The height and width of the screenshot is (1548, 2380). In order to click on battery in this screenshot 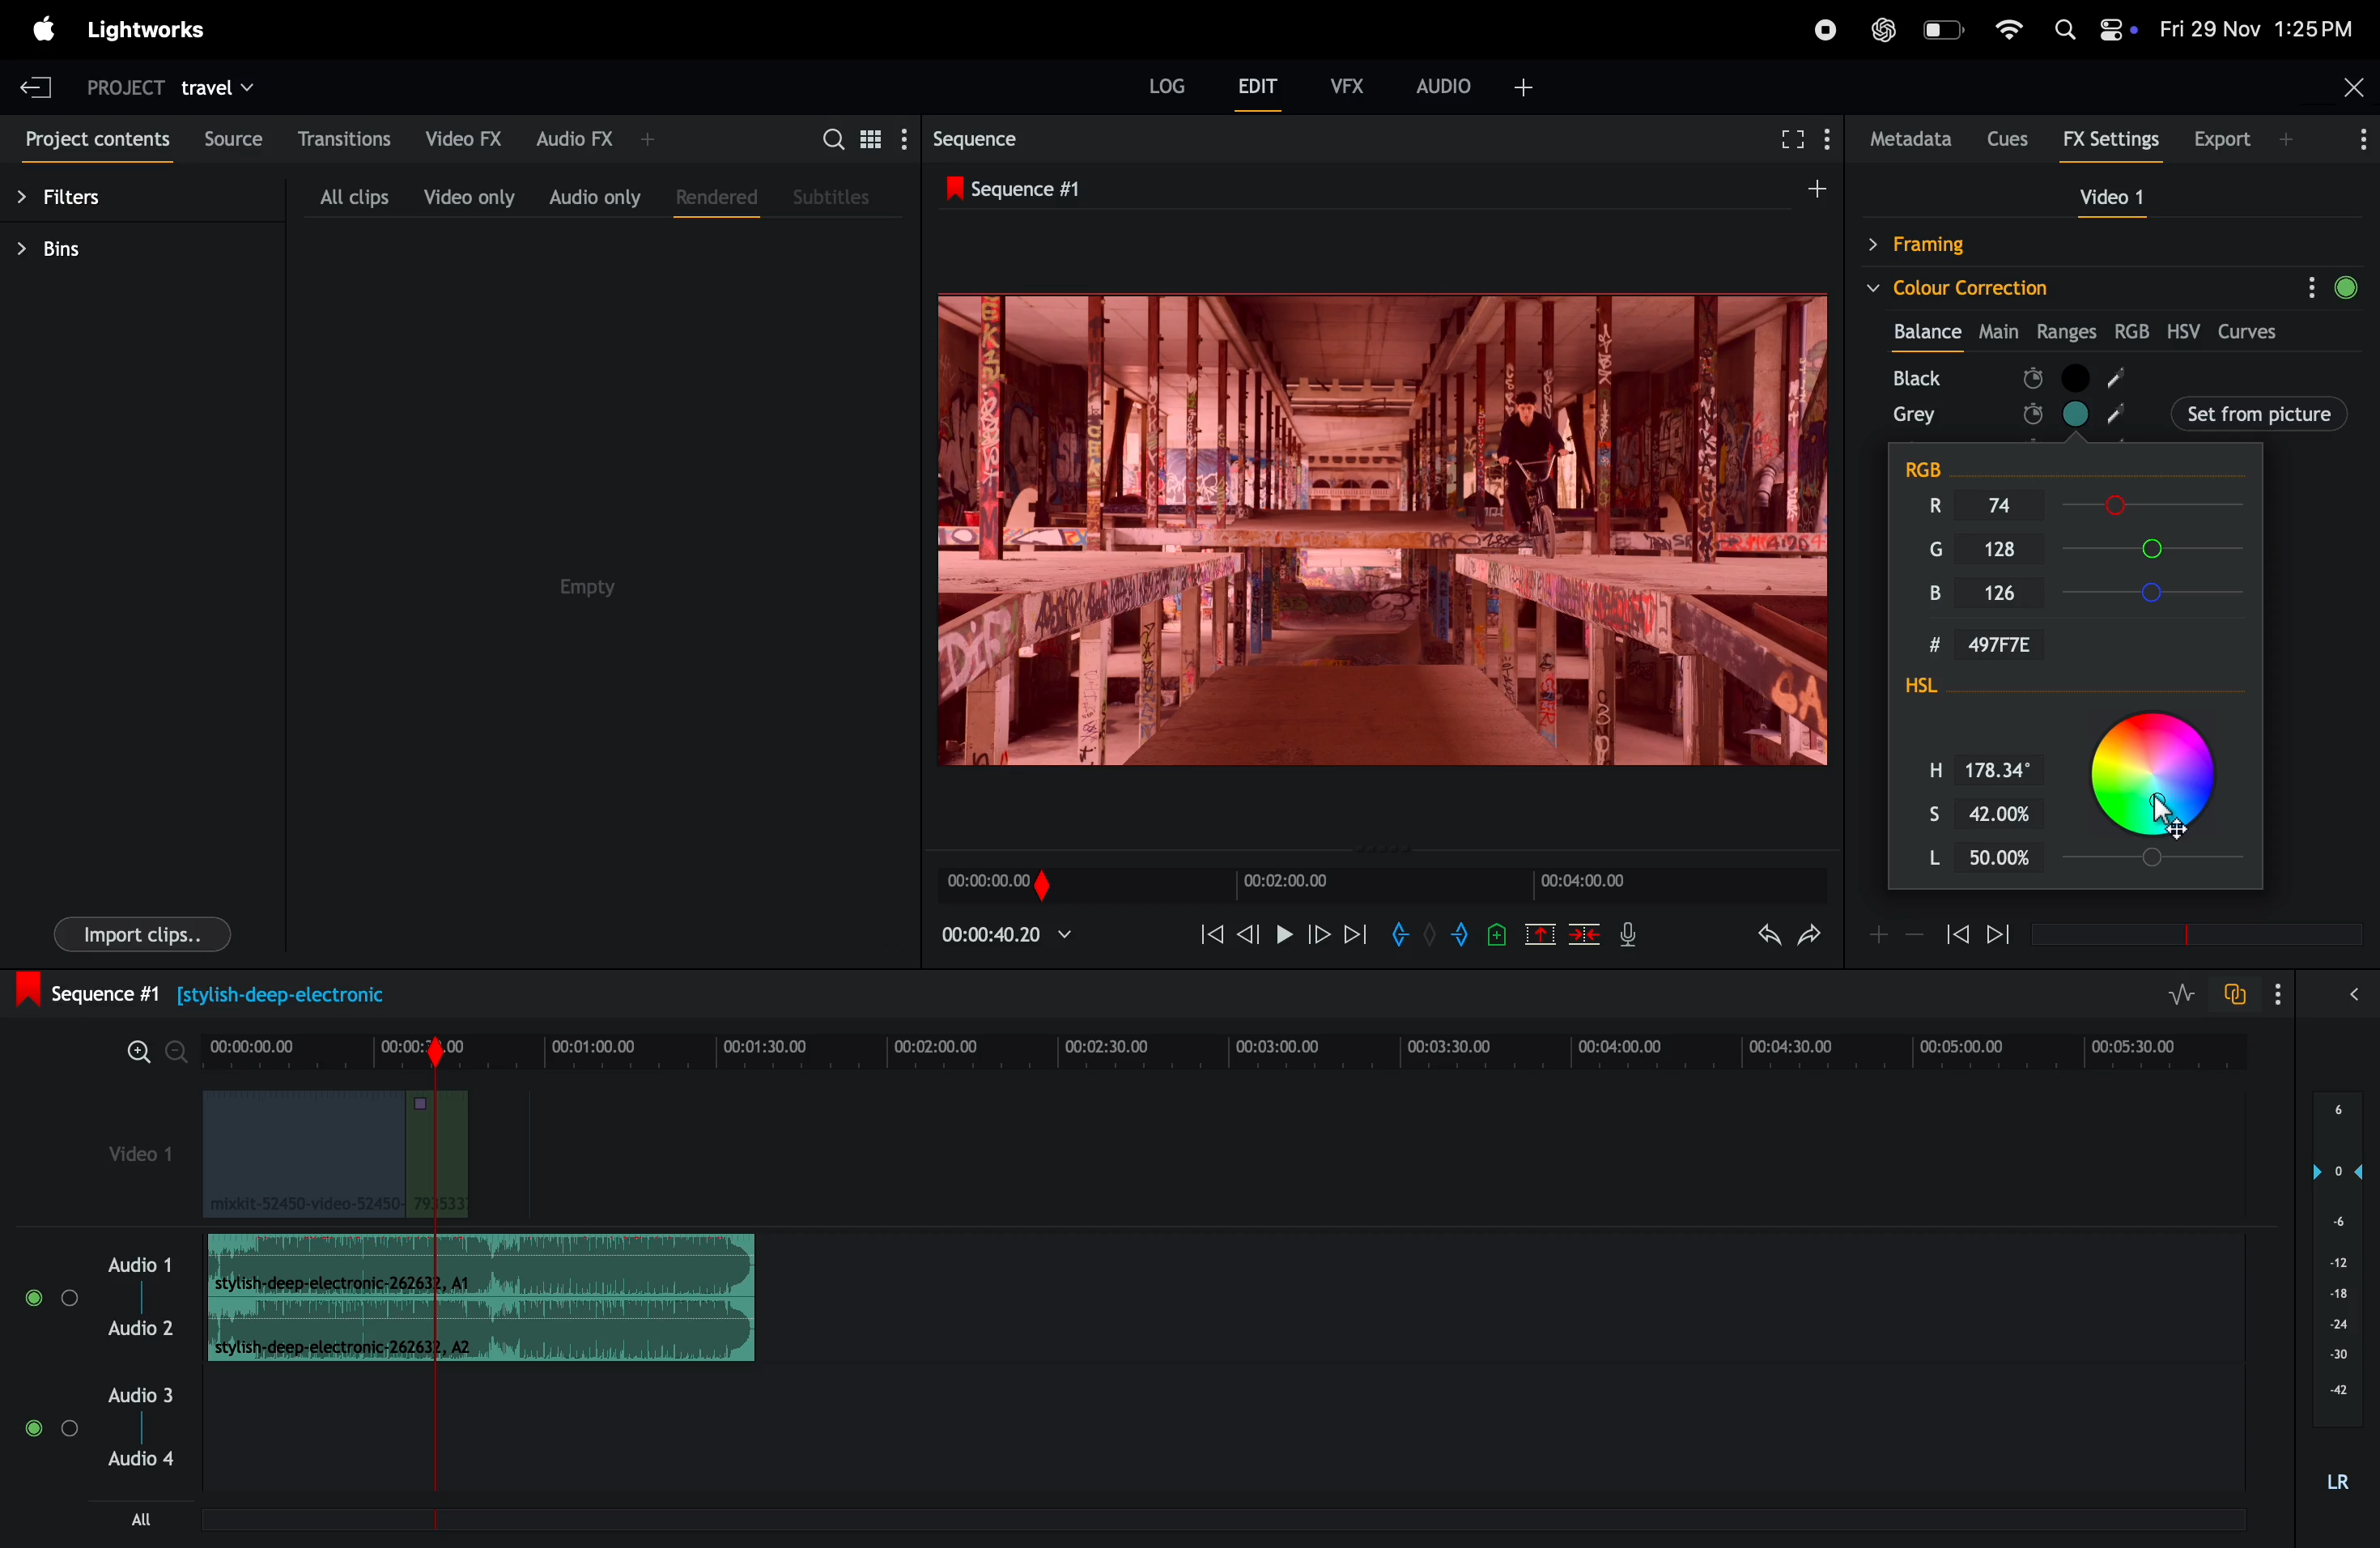, I will do `click(1945, 30)`.